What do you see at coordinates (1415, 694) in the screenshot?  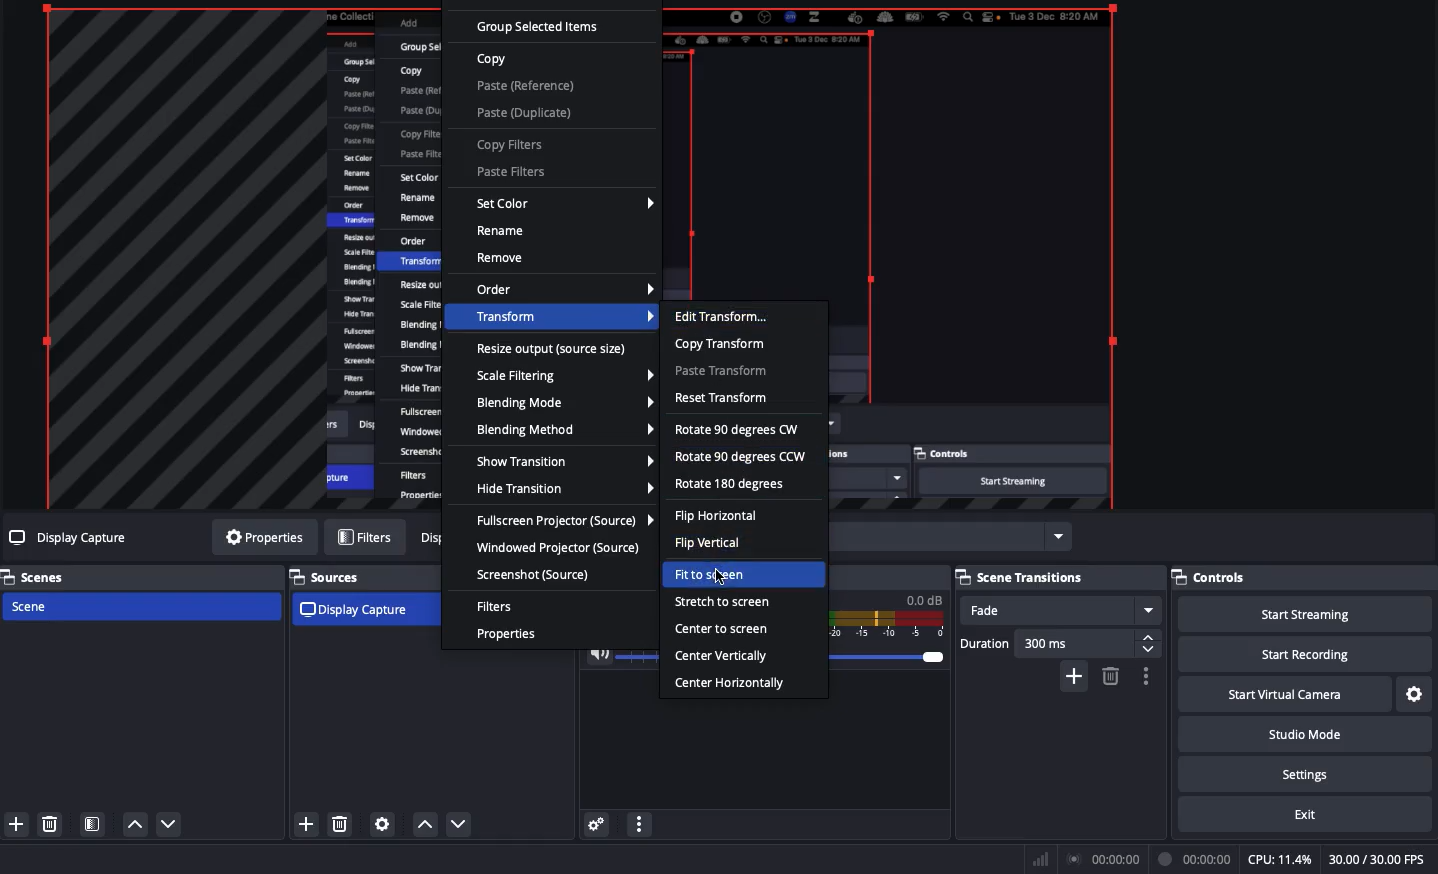 I see `Settings` at bounding box center [1415, 694].